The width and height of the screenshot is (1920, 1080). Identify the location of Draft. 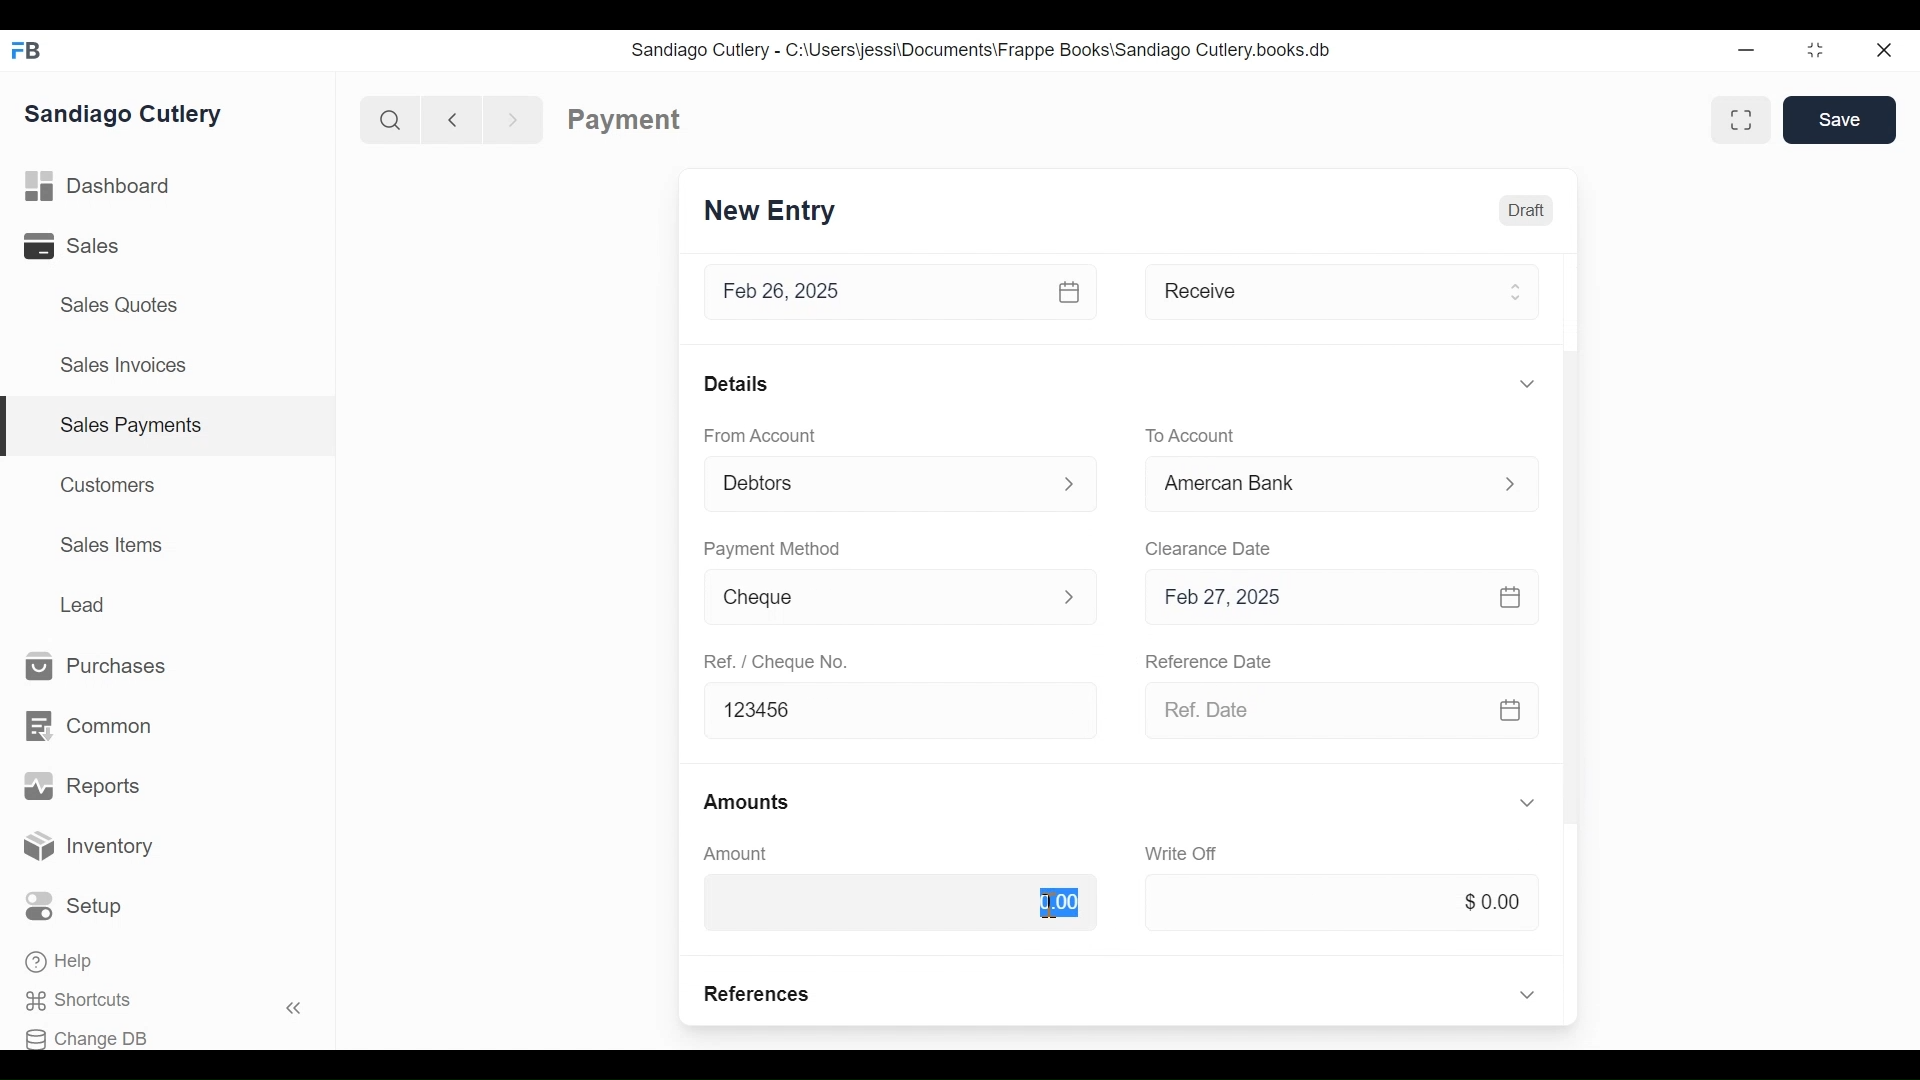
(1525, 208).